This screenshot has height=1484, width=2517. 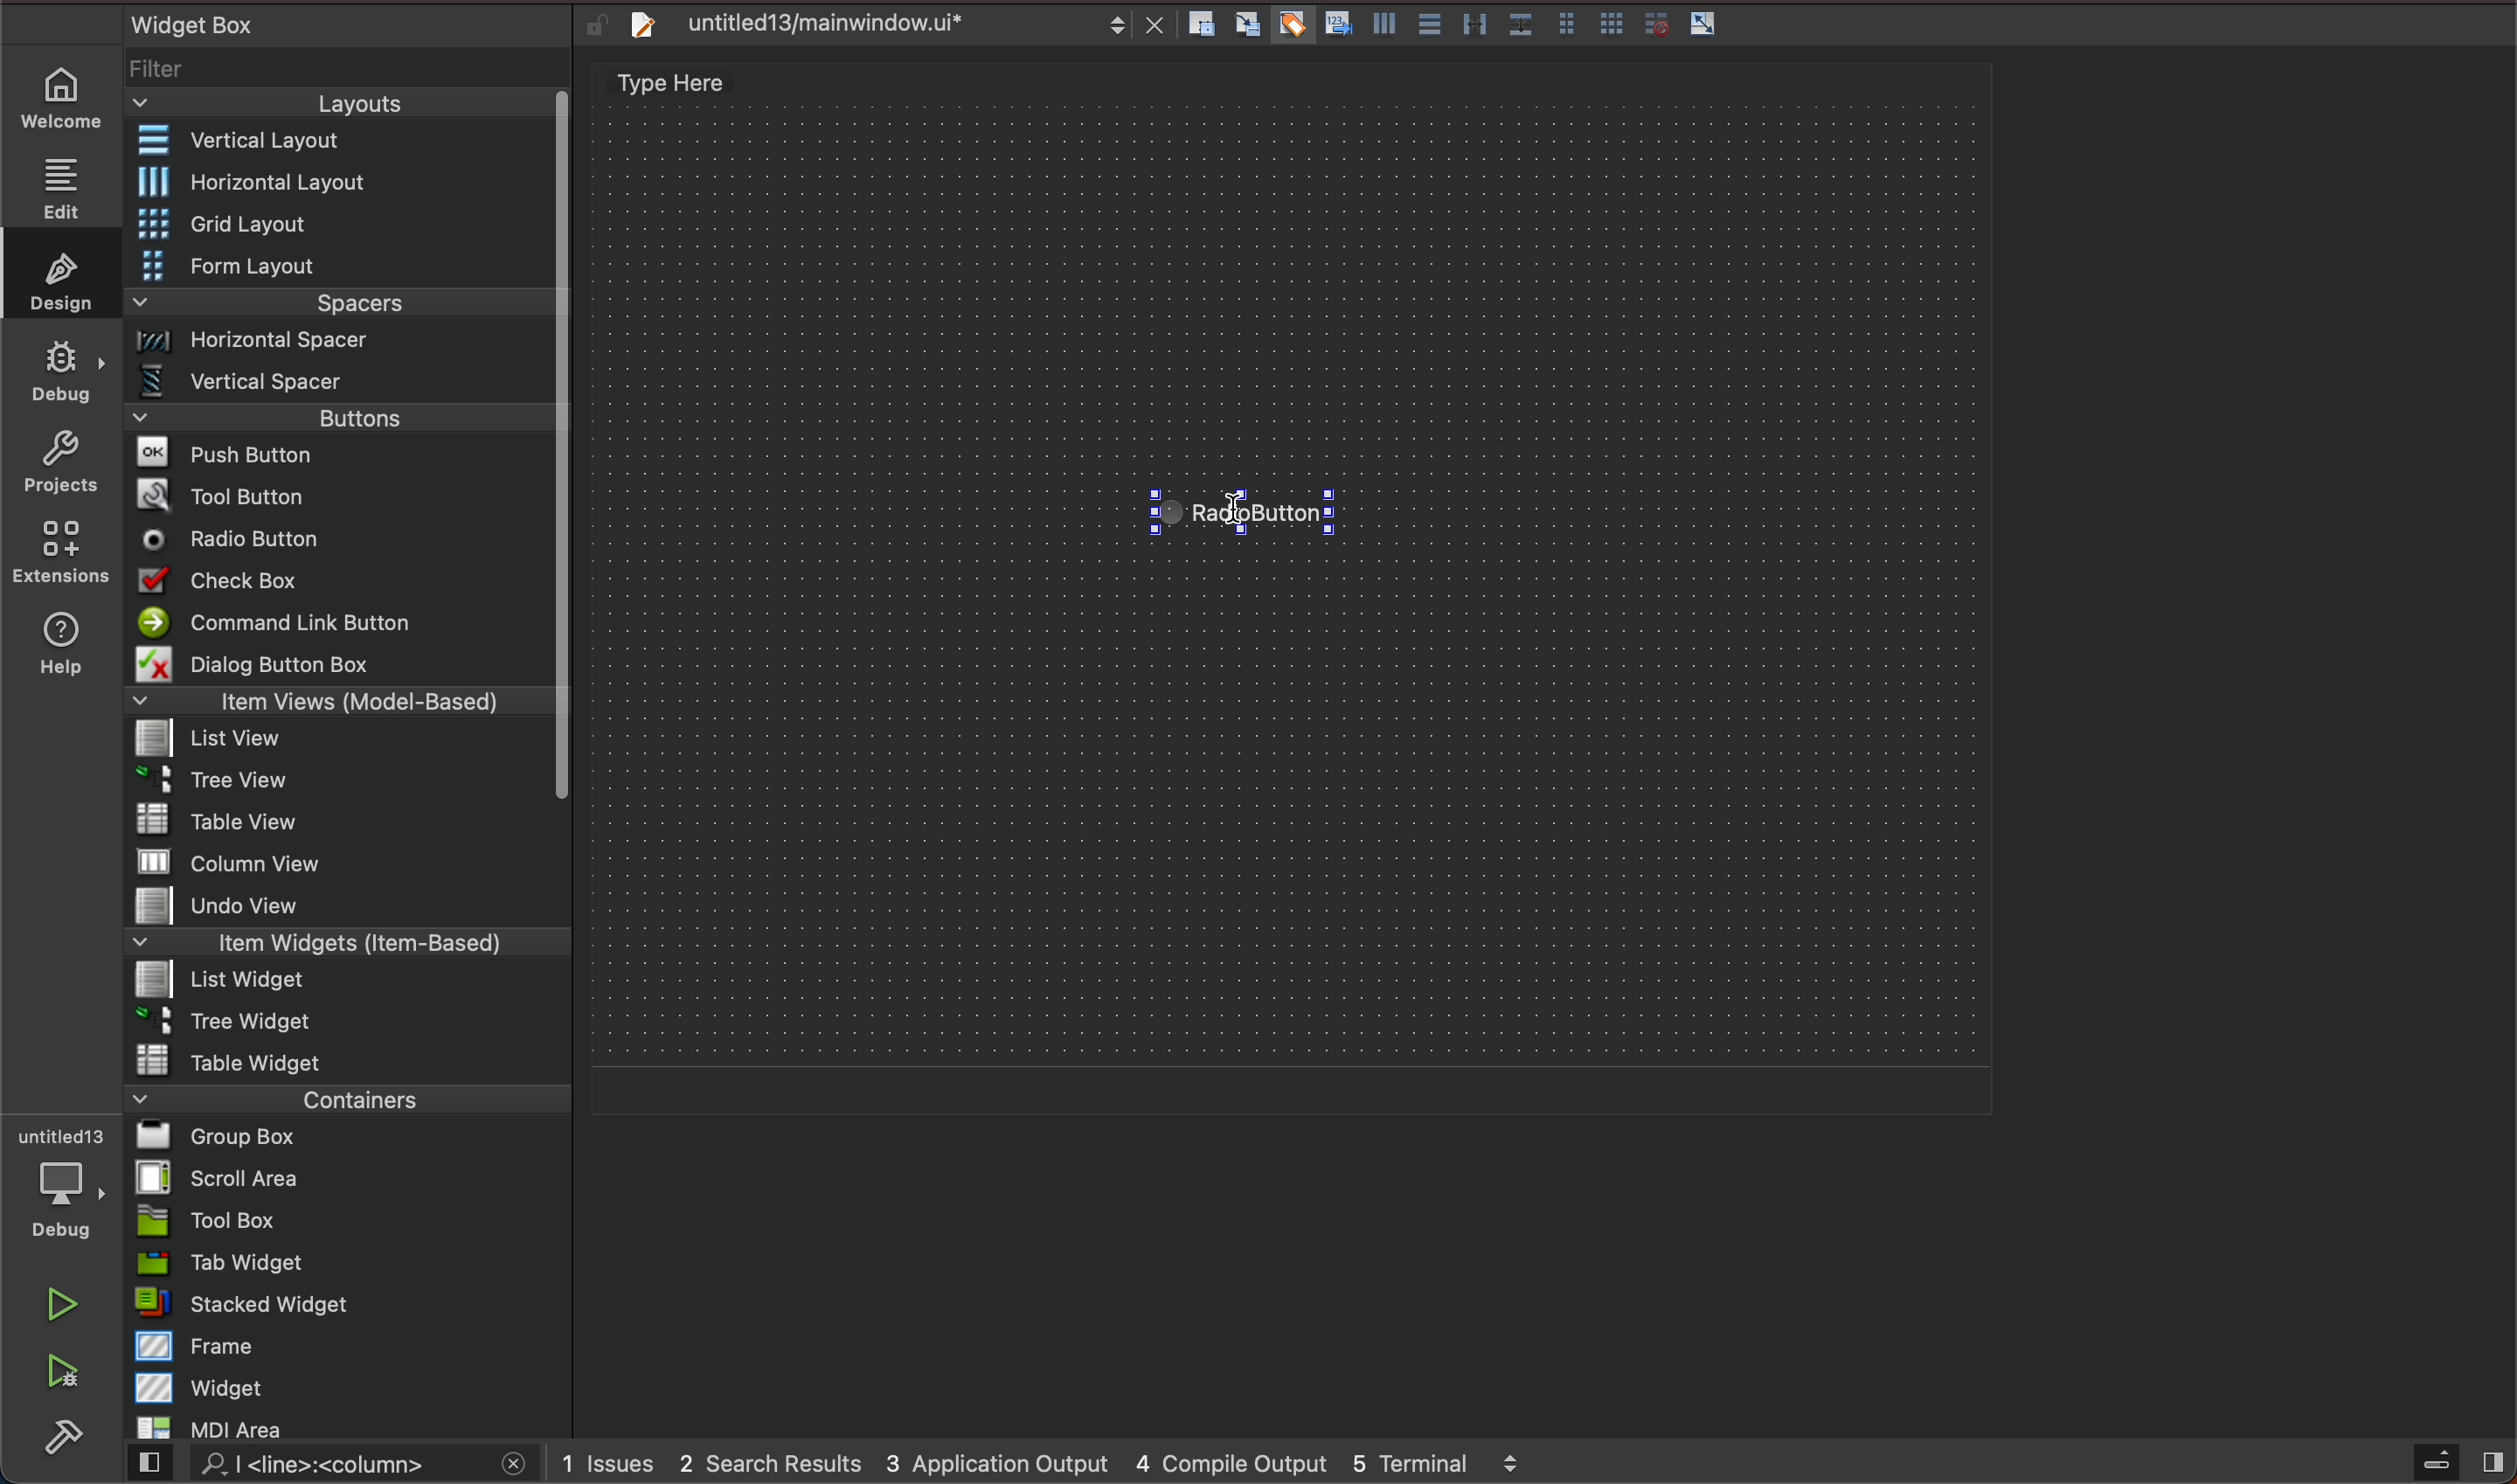 What do you see at coordinates (336, 786) in the screenshot?
I see `` at bounding box center [336, 786].